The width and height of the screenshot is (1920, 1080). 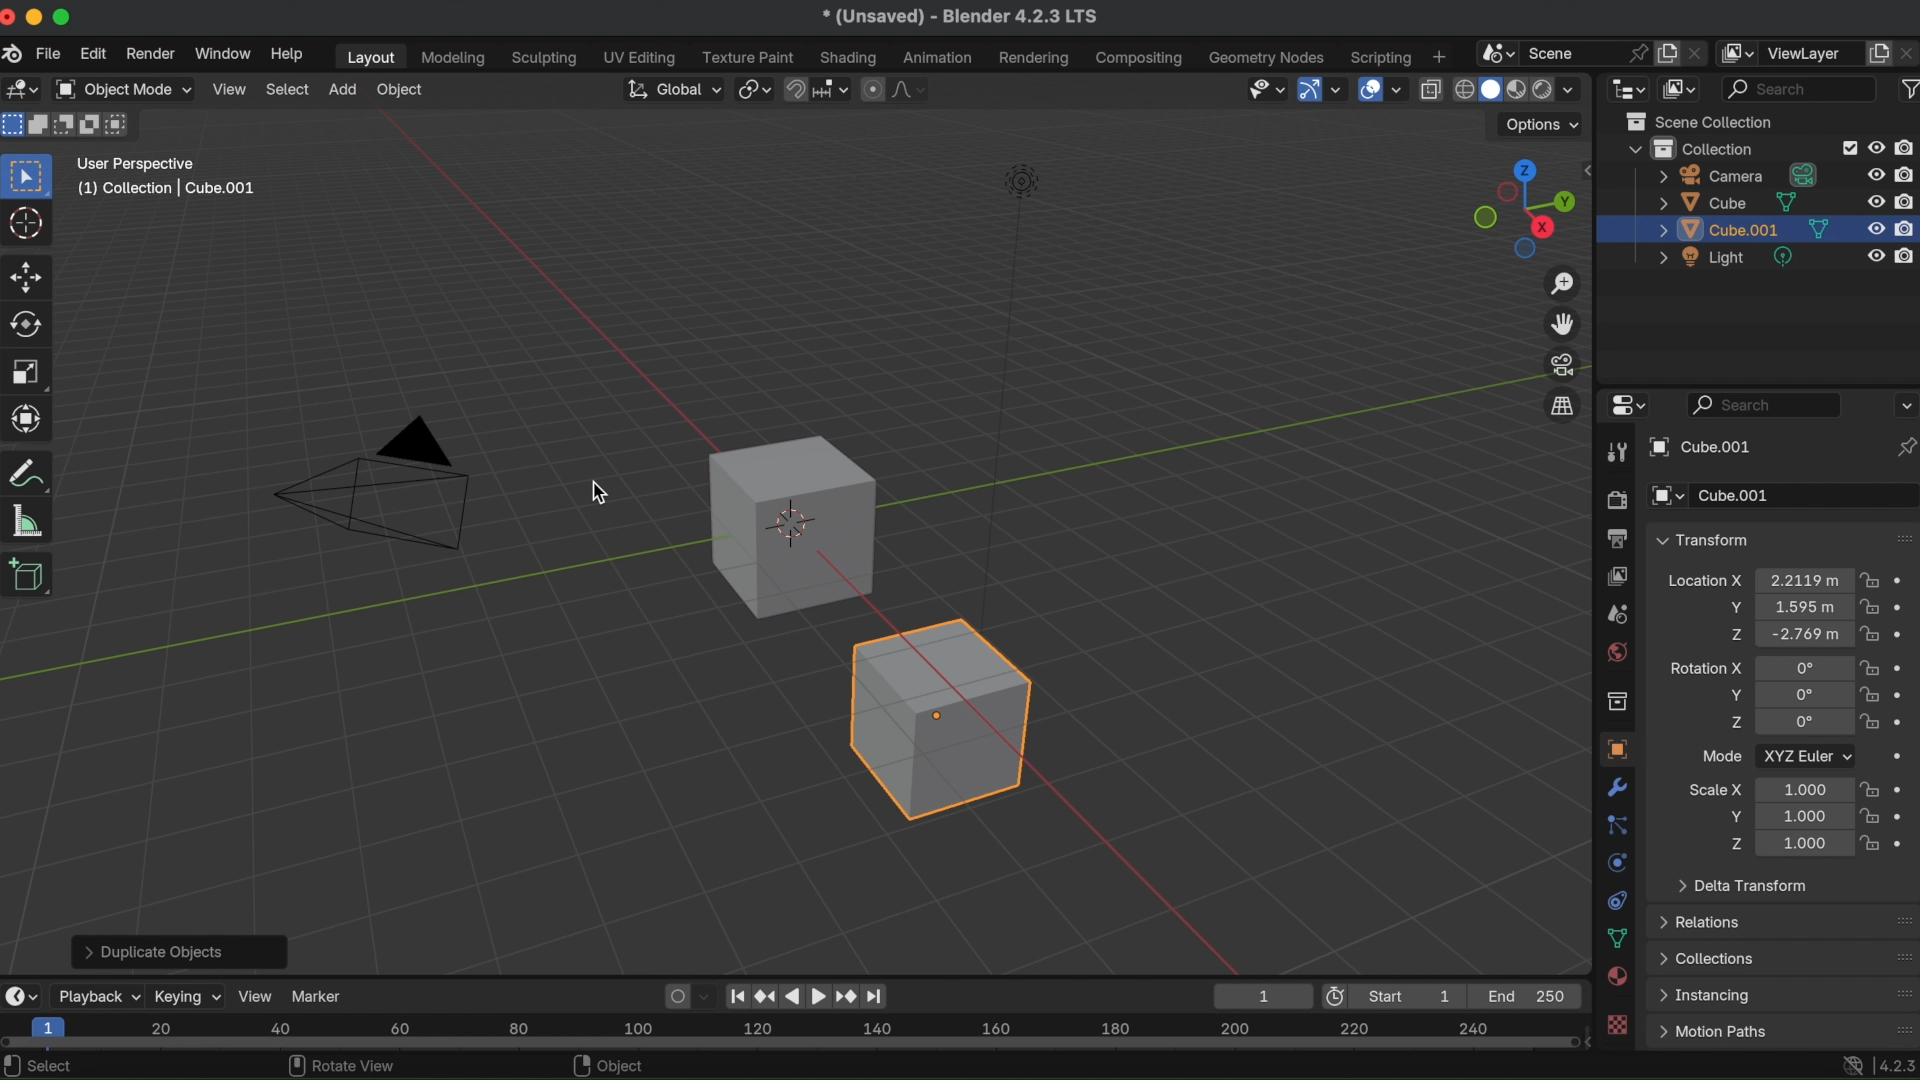 I want to click on tool, so click(x=1614, y=454).